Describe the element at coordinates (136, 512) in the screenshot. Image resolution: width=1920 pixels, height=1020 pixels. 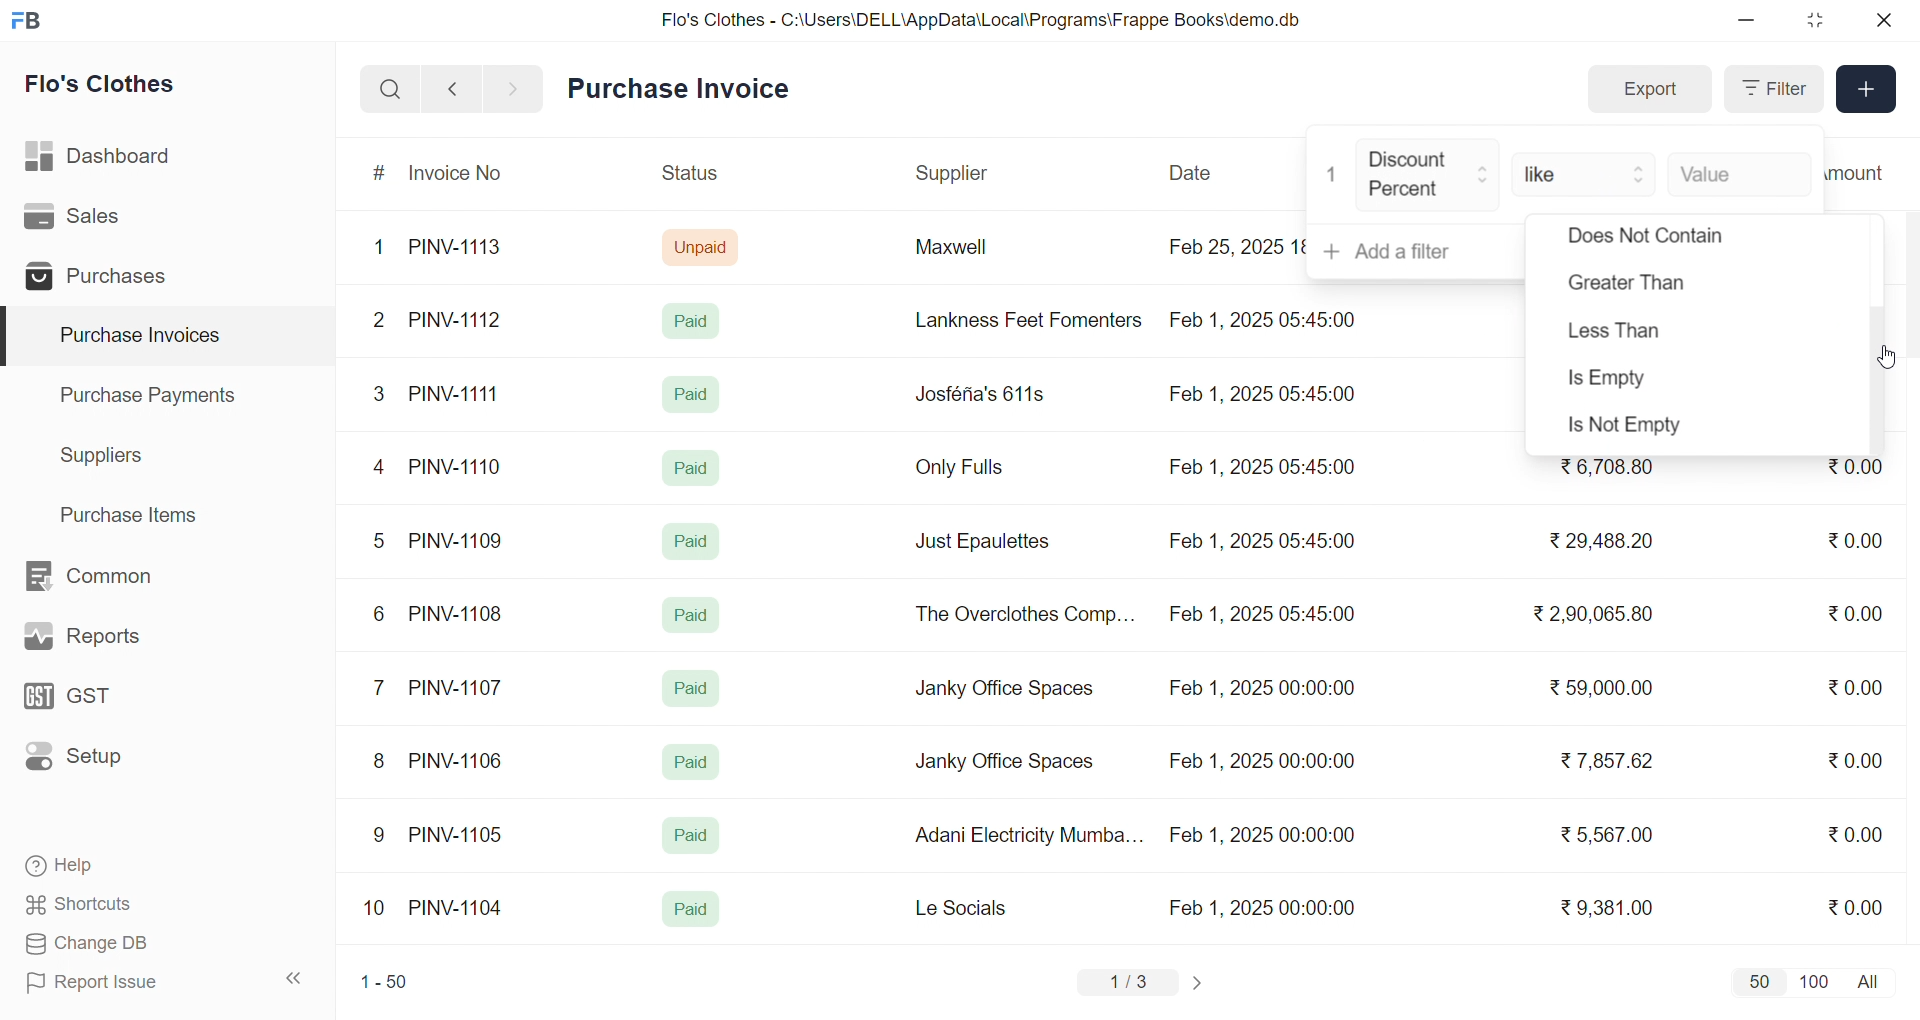
I see `Purchase Items` at that location.